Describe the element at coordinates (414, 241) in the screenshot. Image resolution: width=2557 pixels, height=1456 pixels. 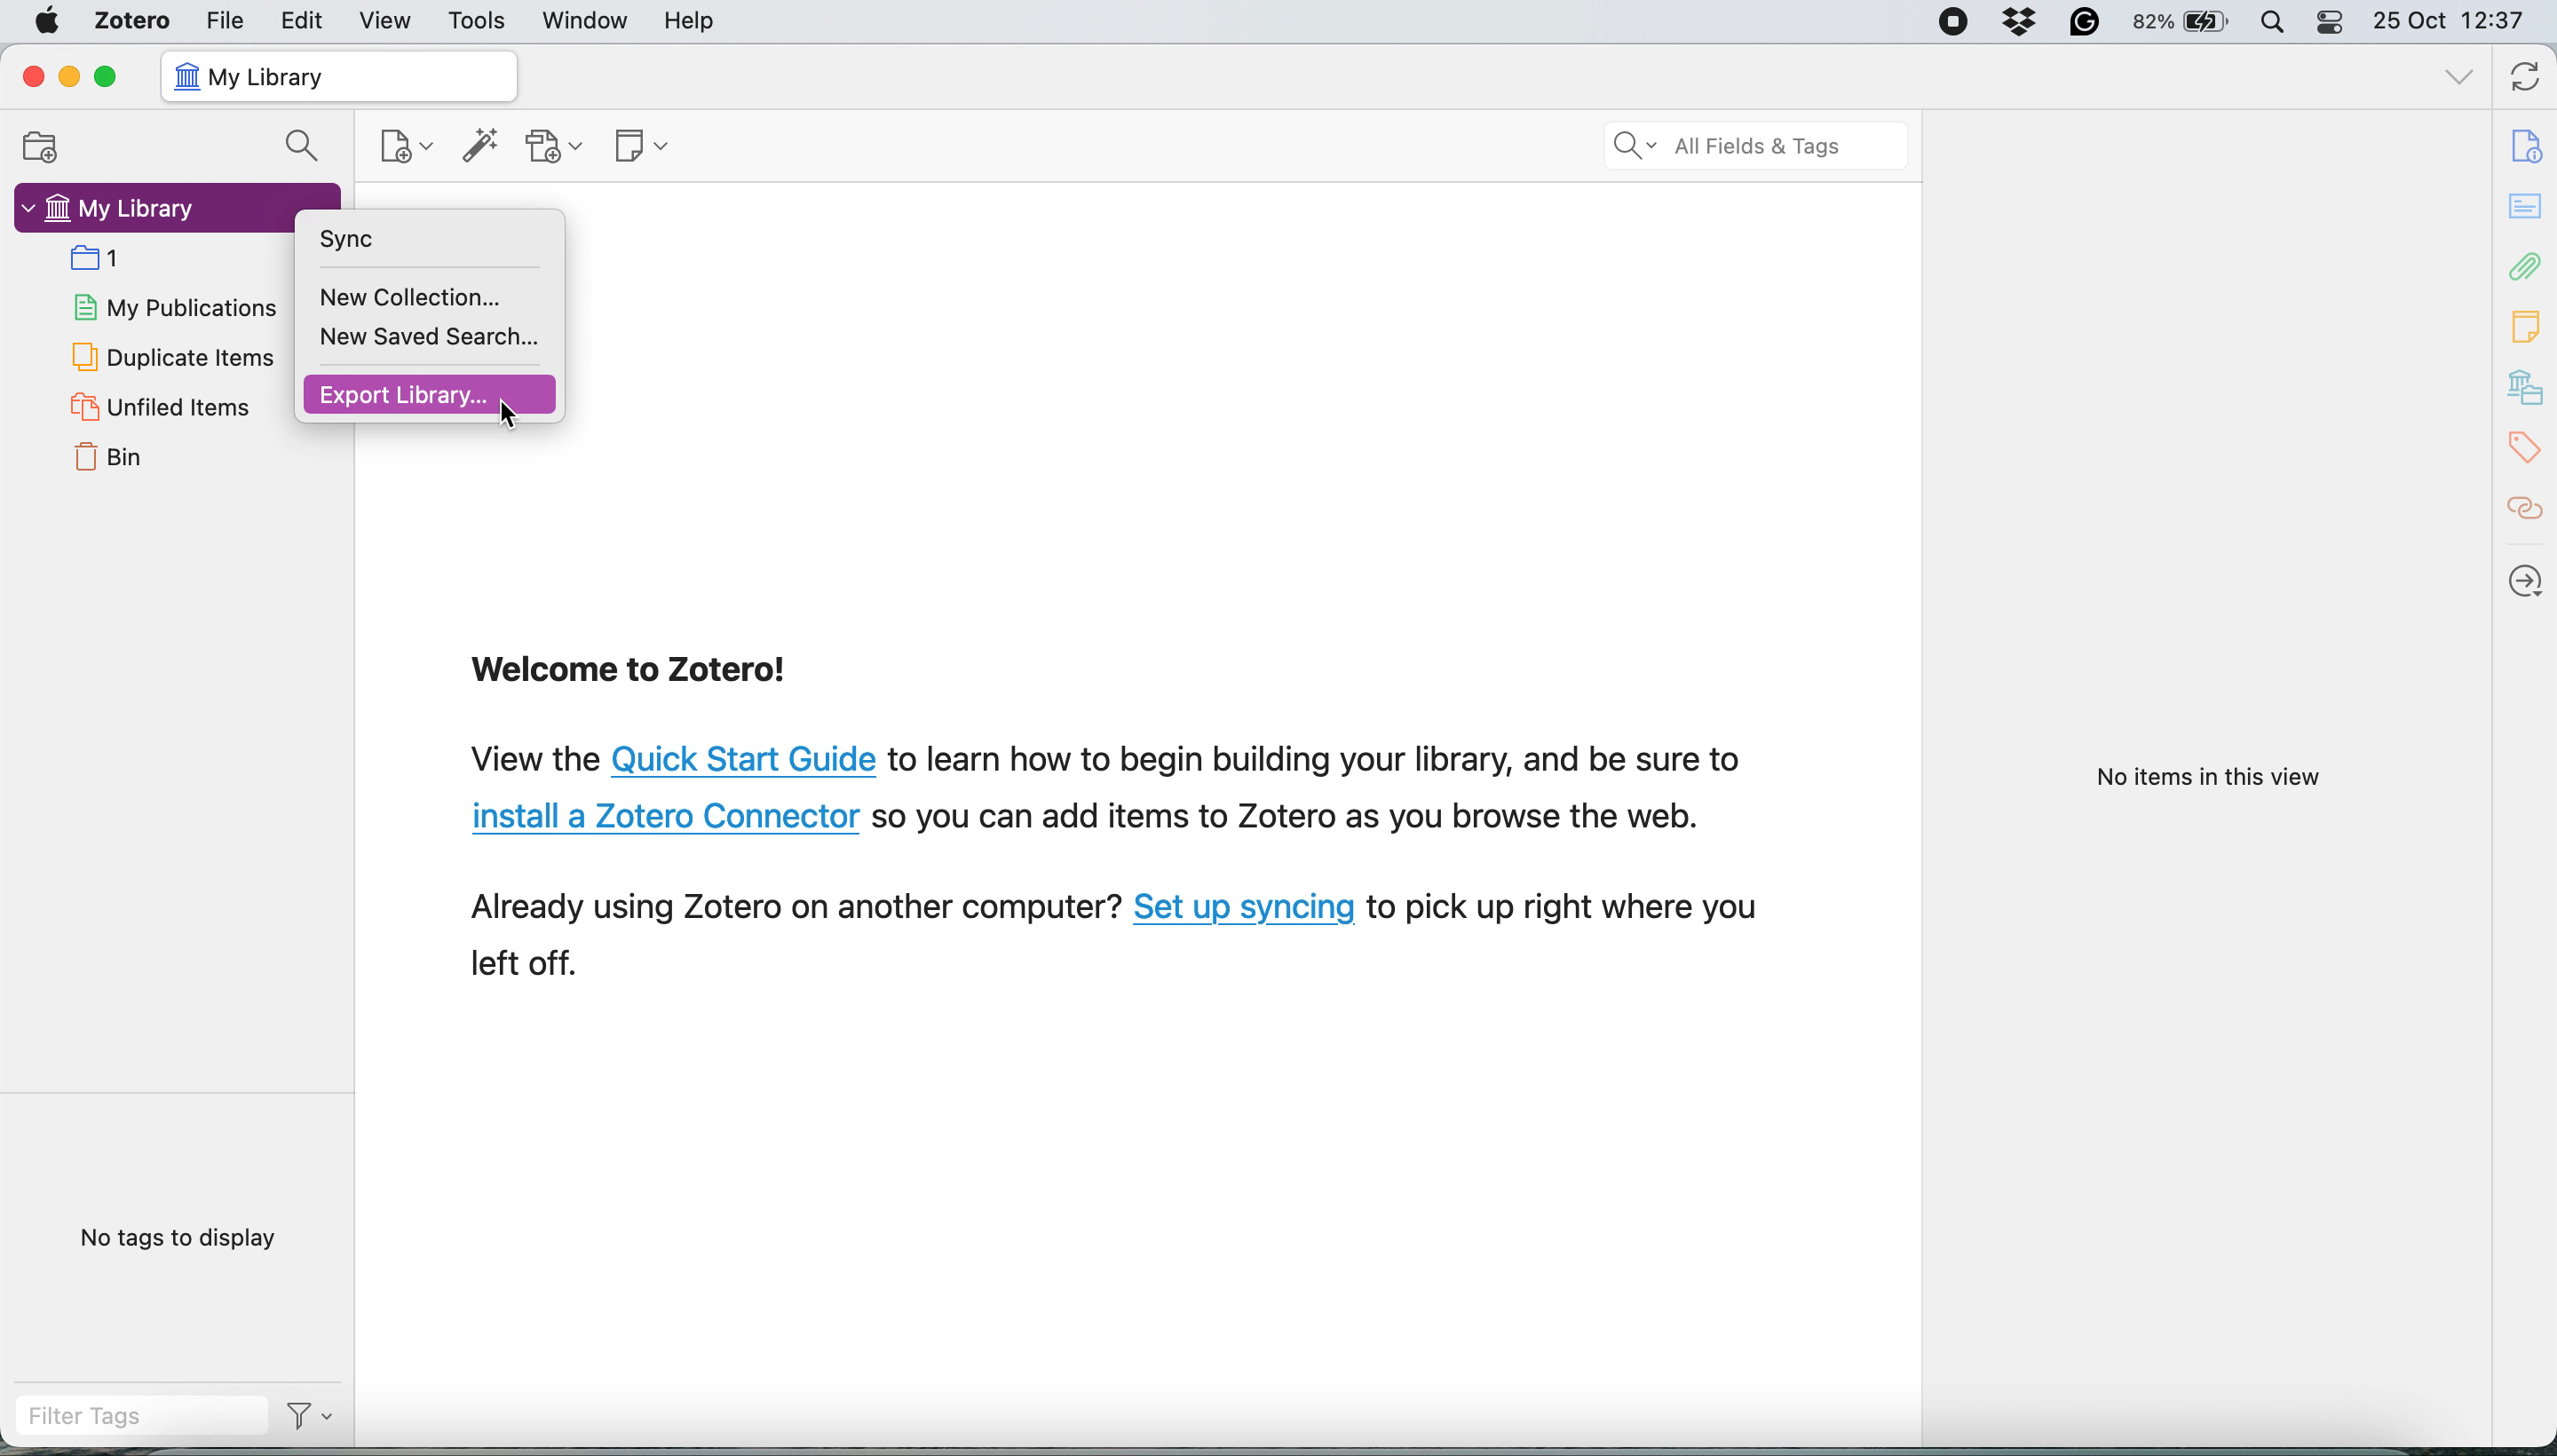
I see `Sync` at that location.